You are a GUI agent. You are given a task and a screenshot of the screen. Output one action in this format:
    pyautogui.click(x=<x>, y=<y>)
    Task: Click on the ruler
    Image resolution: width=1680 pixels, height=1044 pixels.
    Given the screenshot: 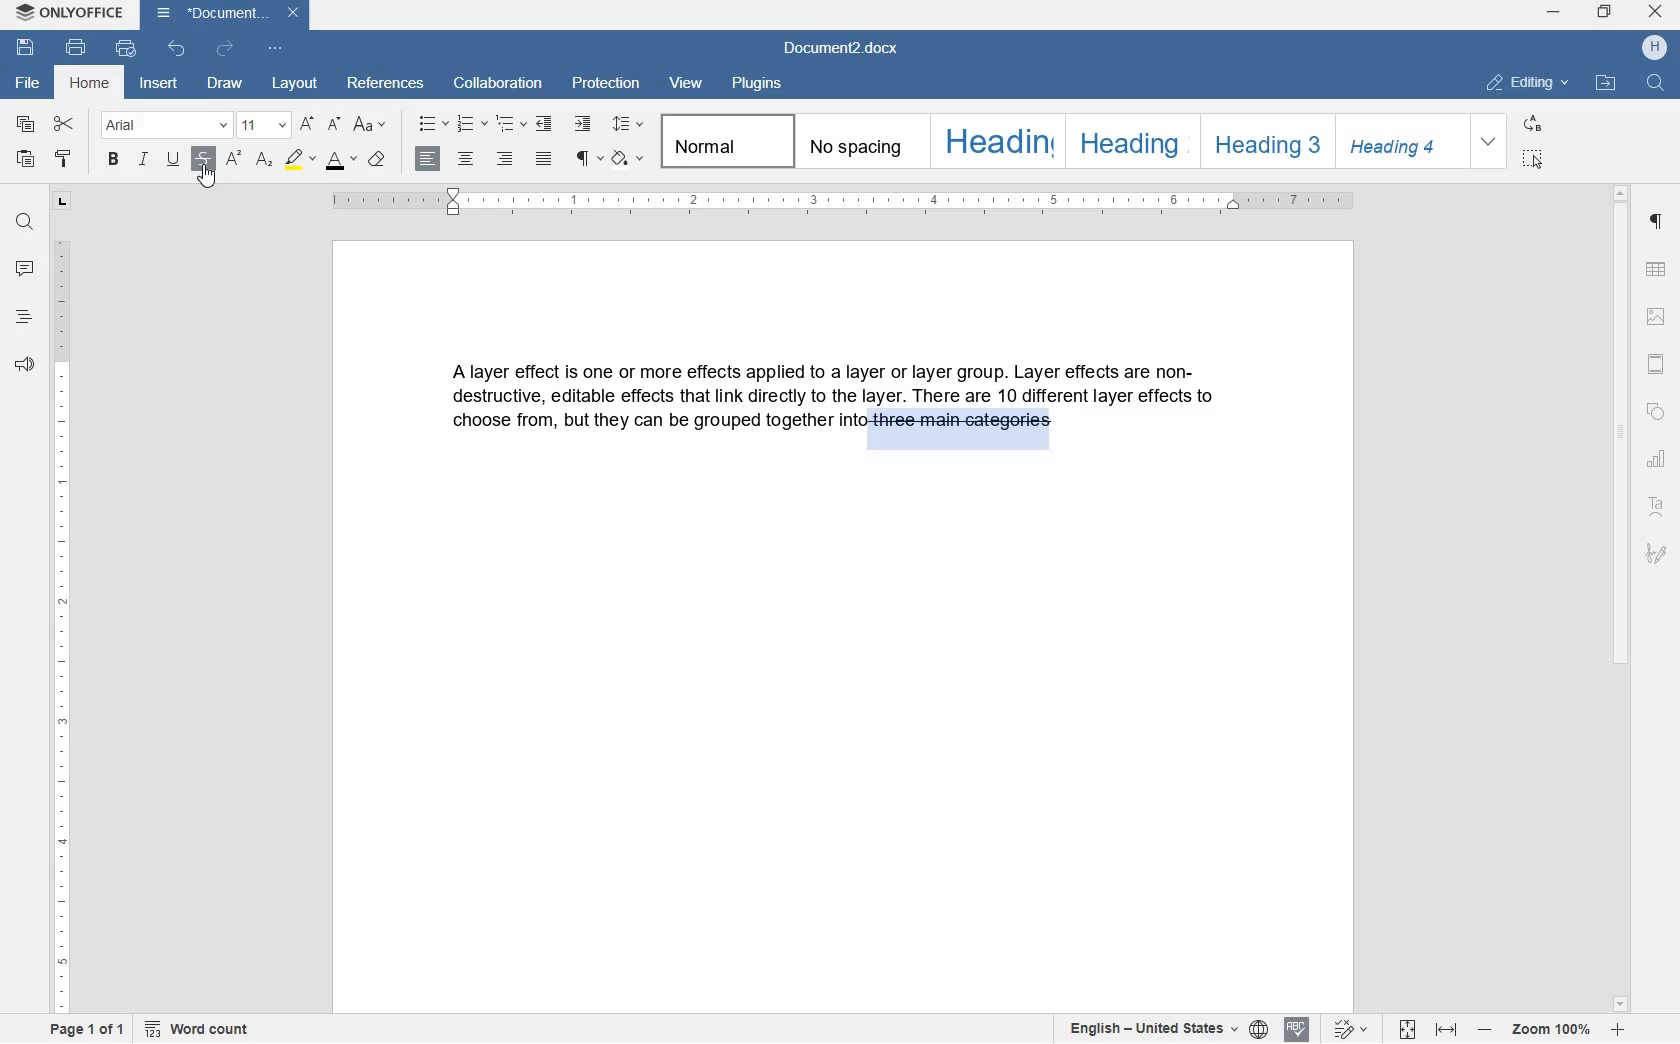 What is the action you would take?
    pyautogui.click(x=63, y=626)
    